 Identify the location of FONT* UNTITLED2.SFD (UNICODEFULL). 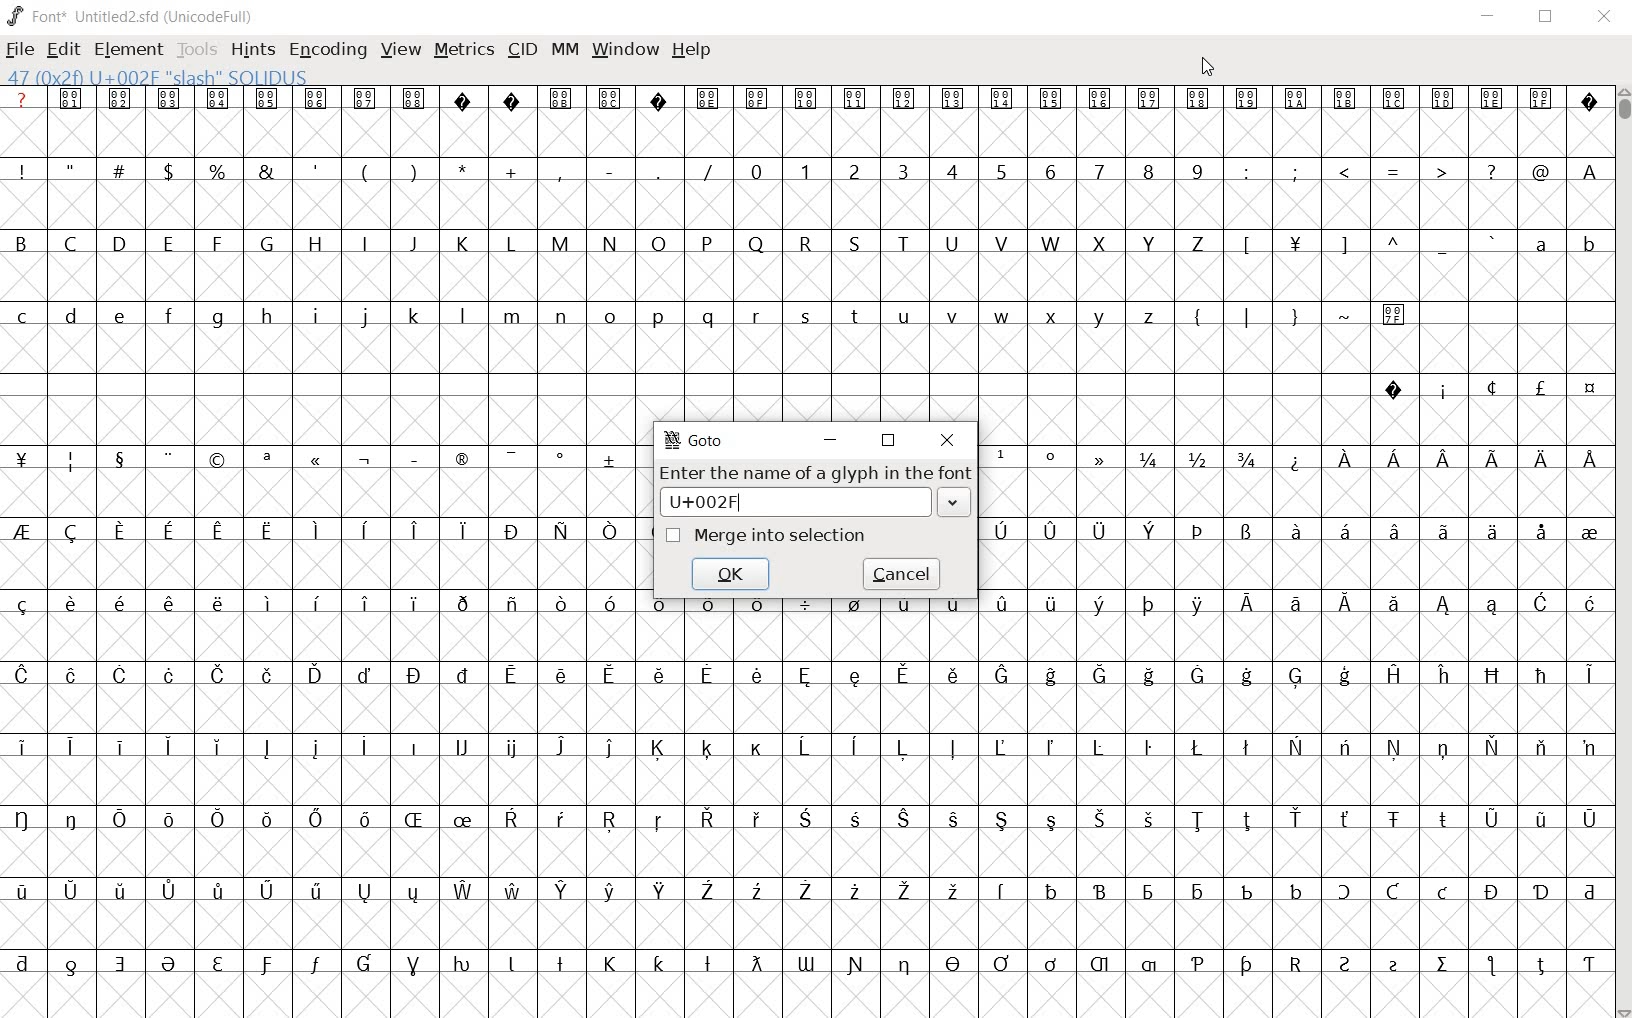
(130, 15).